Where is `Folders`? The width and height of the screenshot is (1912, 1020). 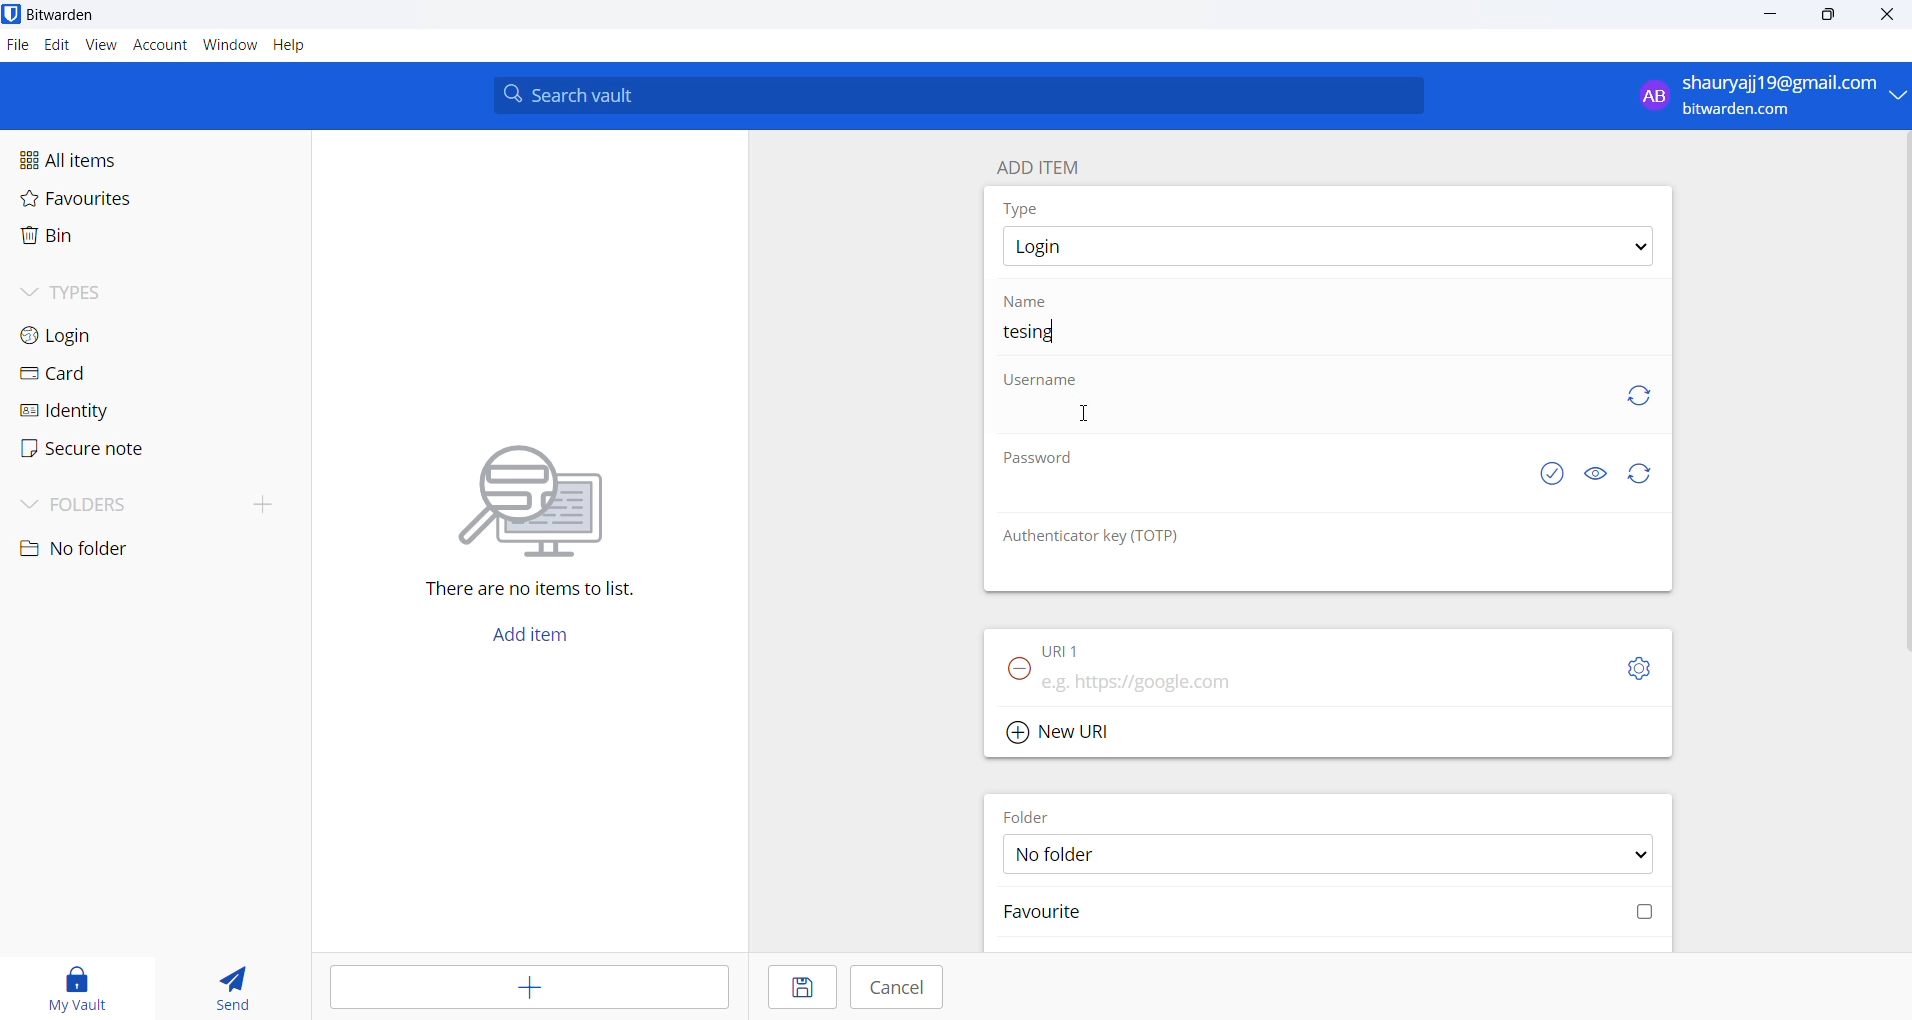 Folders is located at coordinates (102, 501).